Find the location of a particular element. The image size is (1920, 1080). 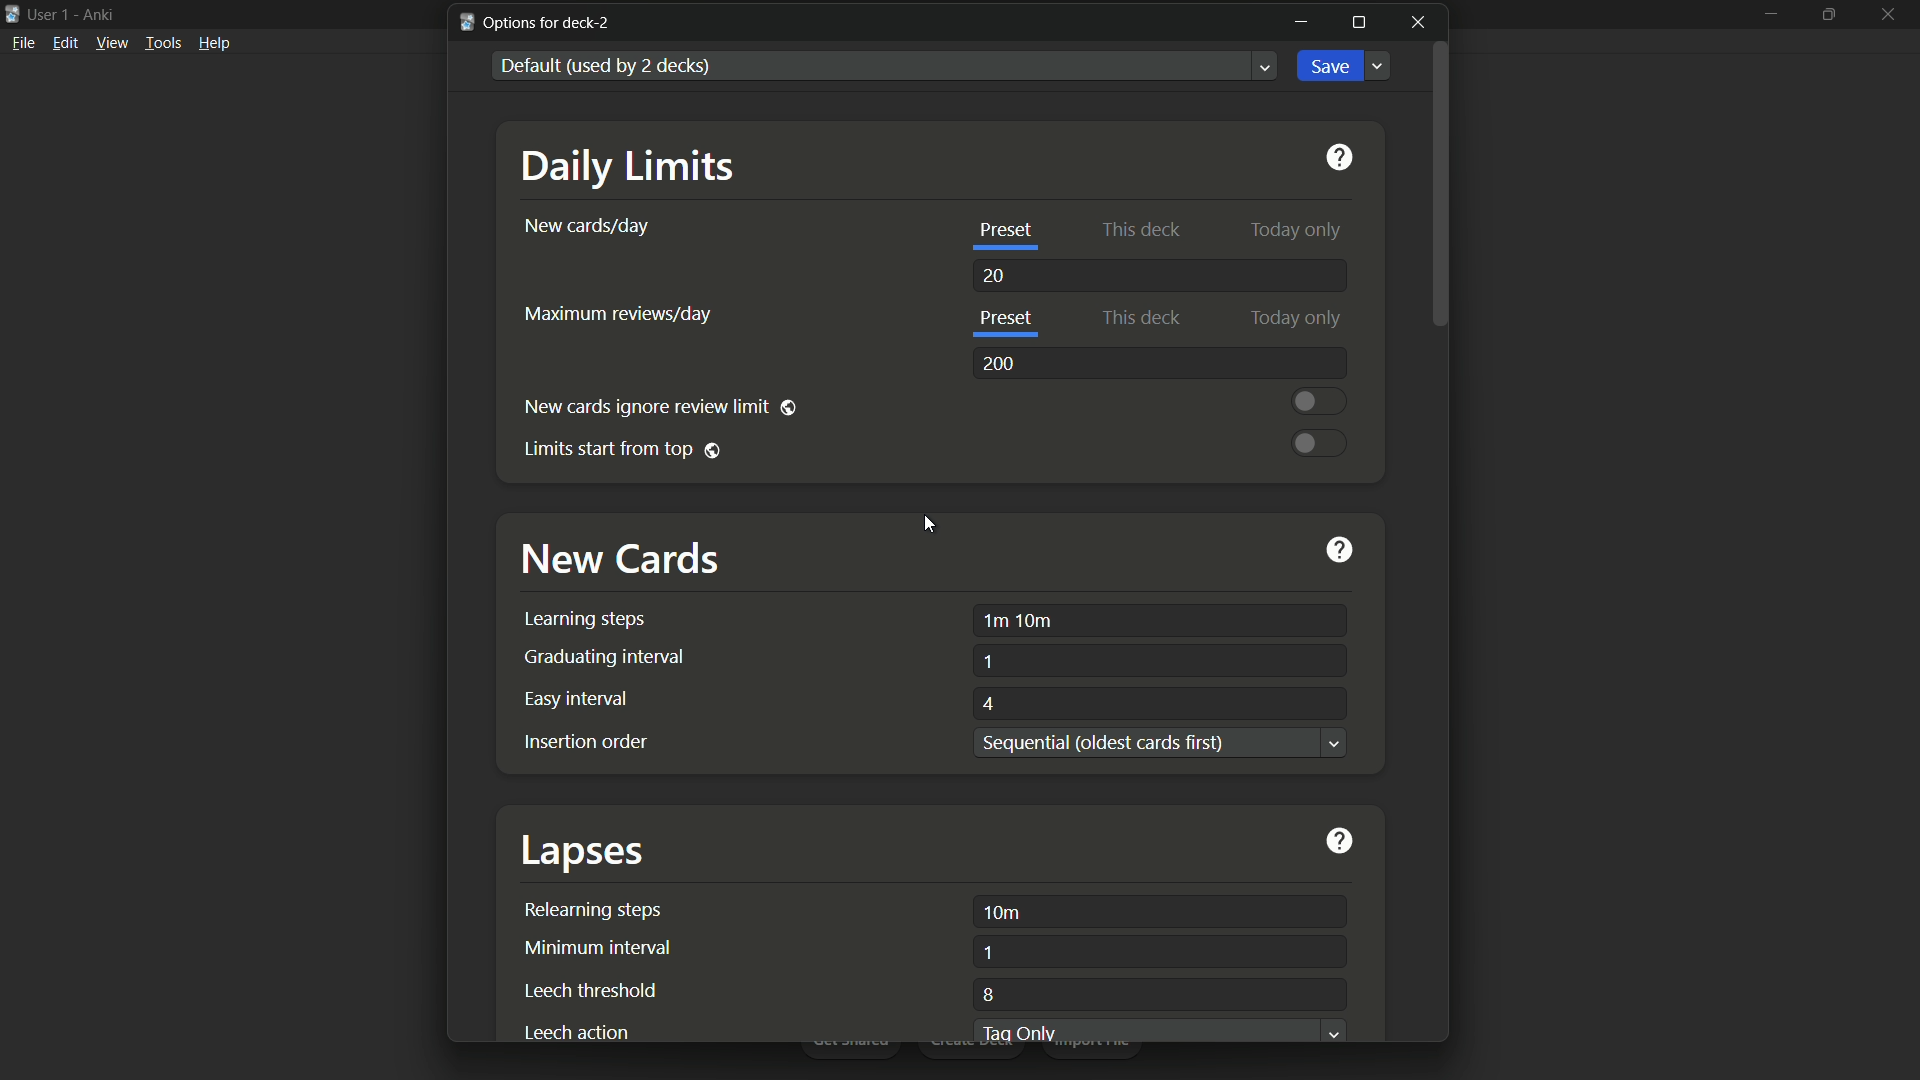

this deck is located at coordinates (1137, 230).